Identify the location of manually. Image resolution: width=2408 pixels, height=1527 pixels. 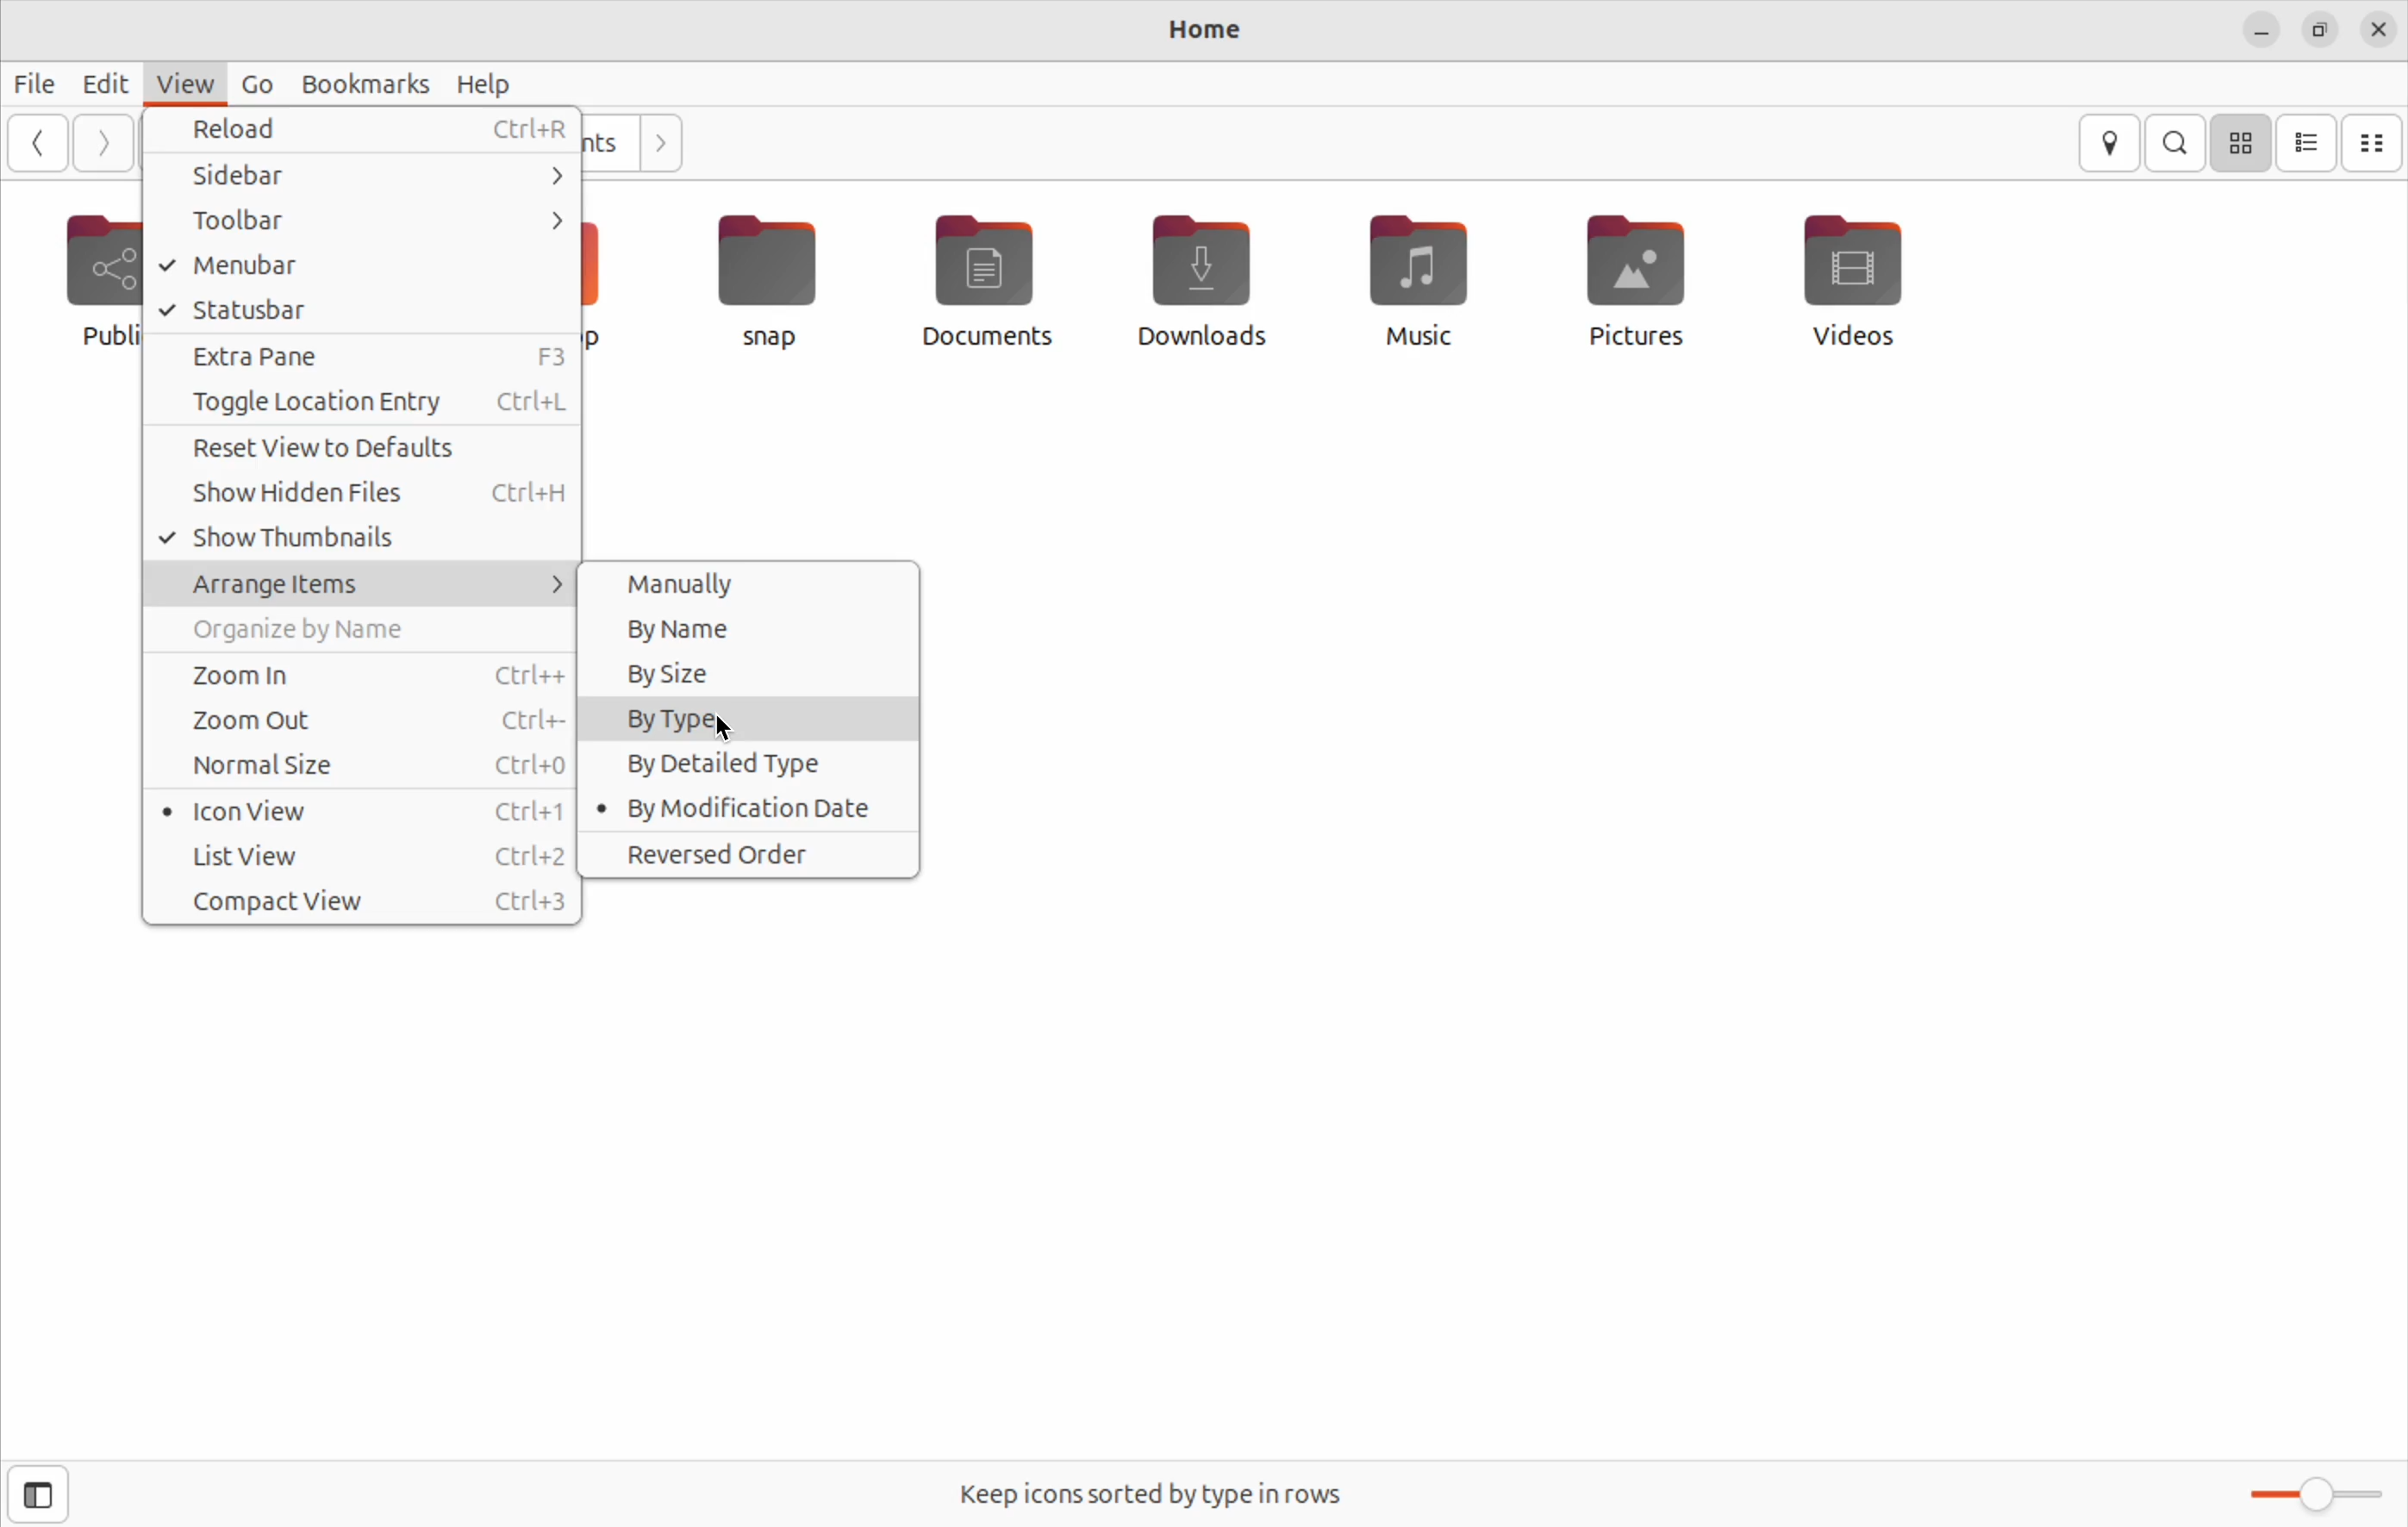
(755, 585).